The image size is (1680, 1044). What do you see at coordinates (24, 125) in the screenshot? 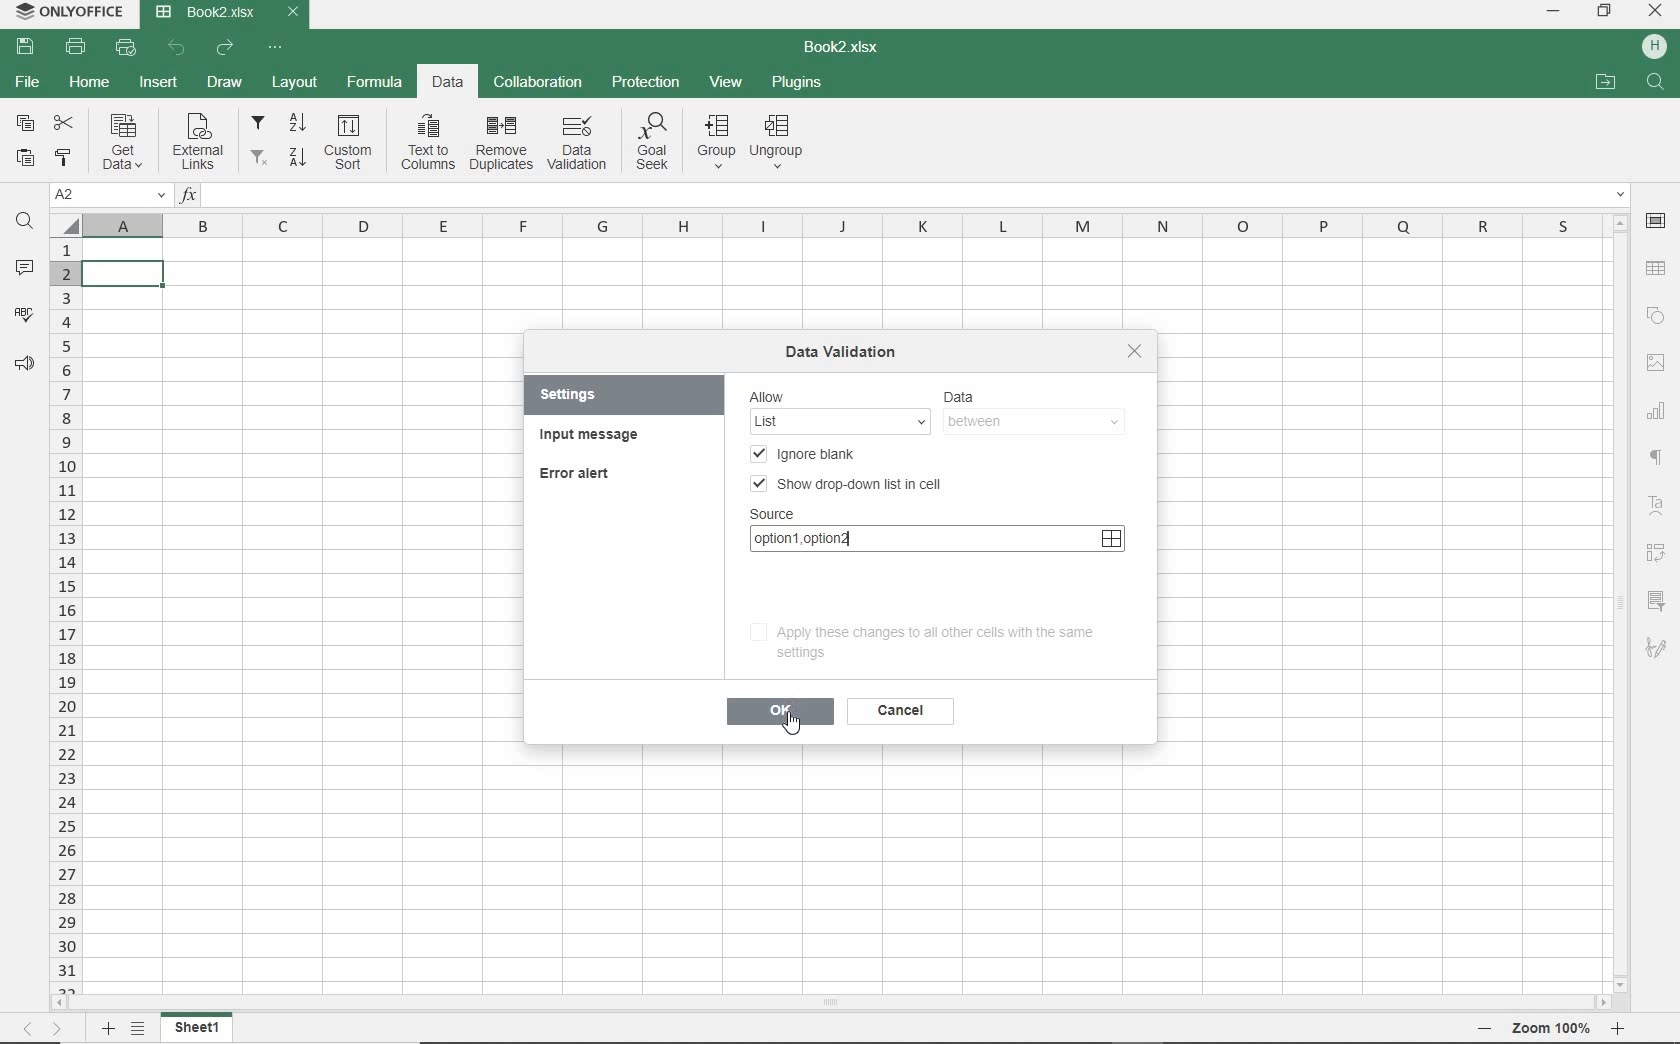
I see `COPY` at bounding box center [24, 125].